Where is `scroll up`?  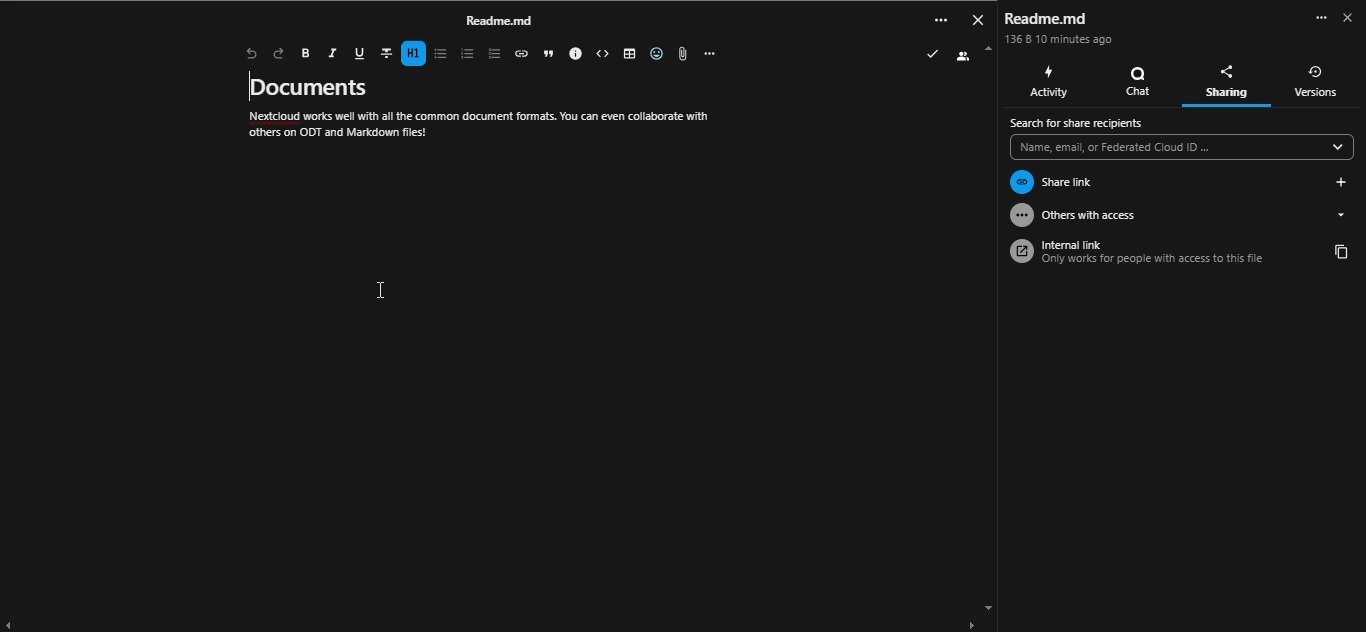 scroll up is located at coordinates (991, 50).